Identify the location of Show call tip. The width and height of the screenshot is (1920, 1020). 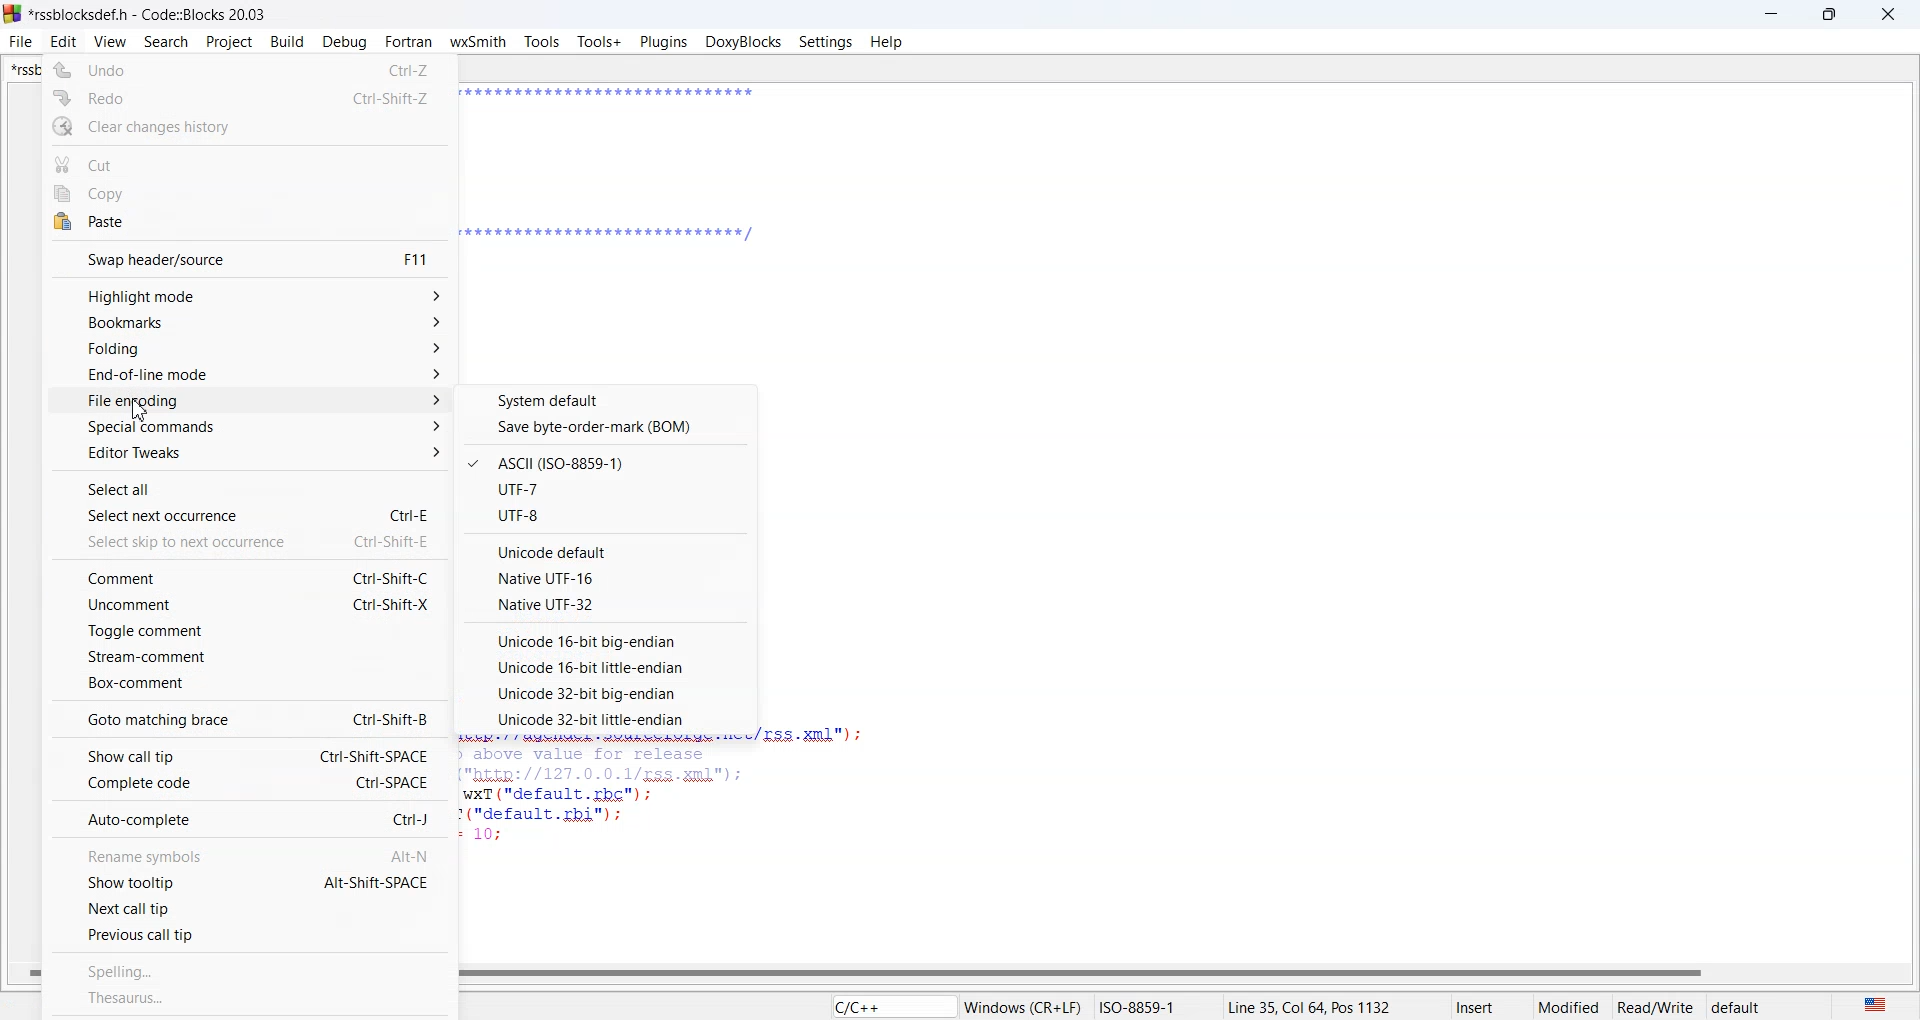
(249, 755).